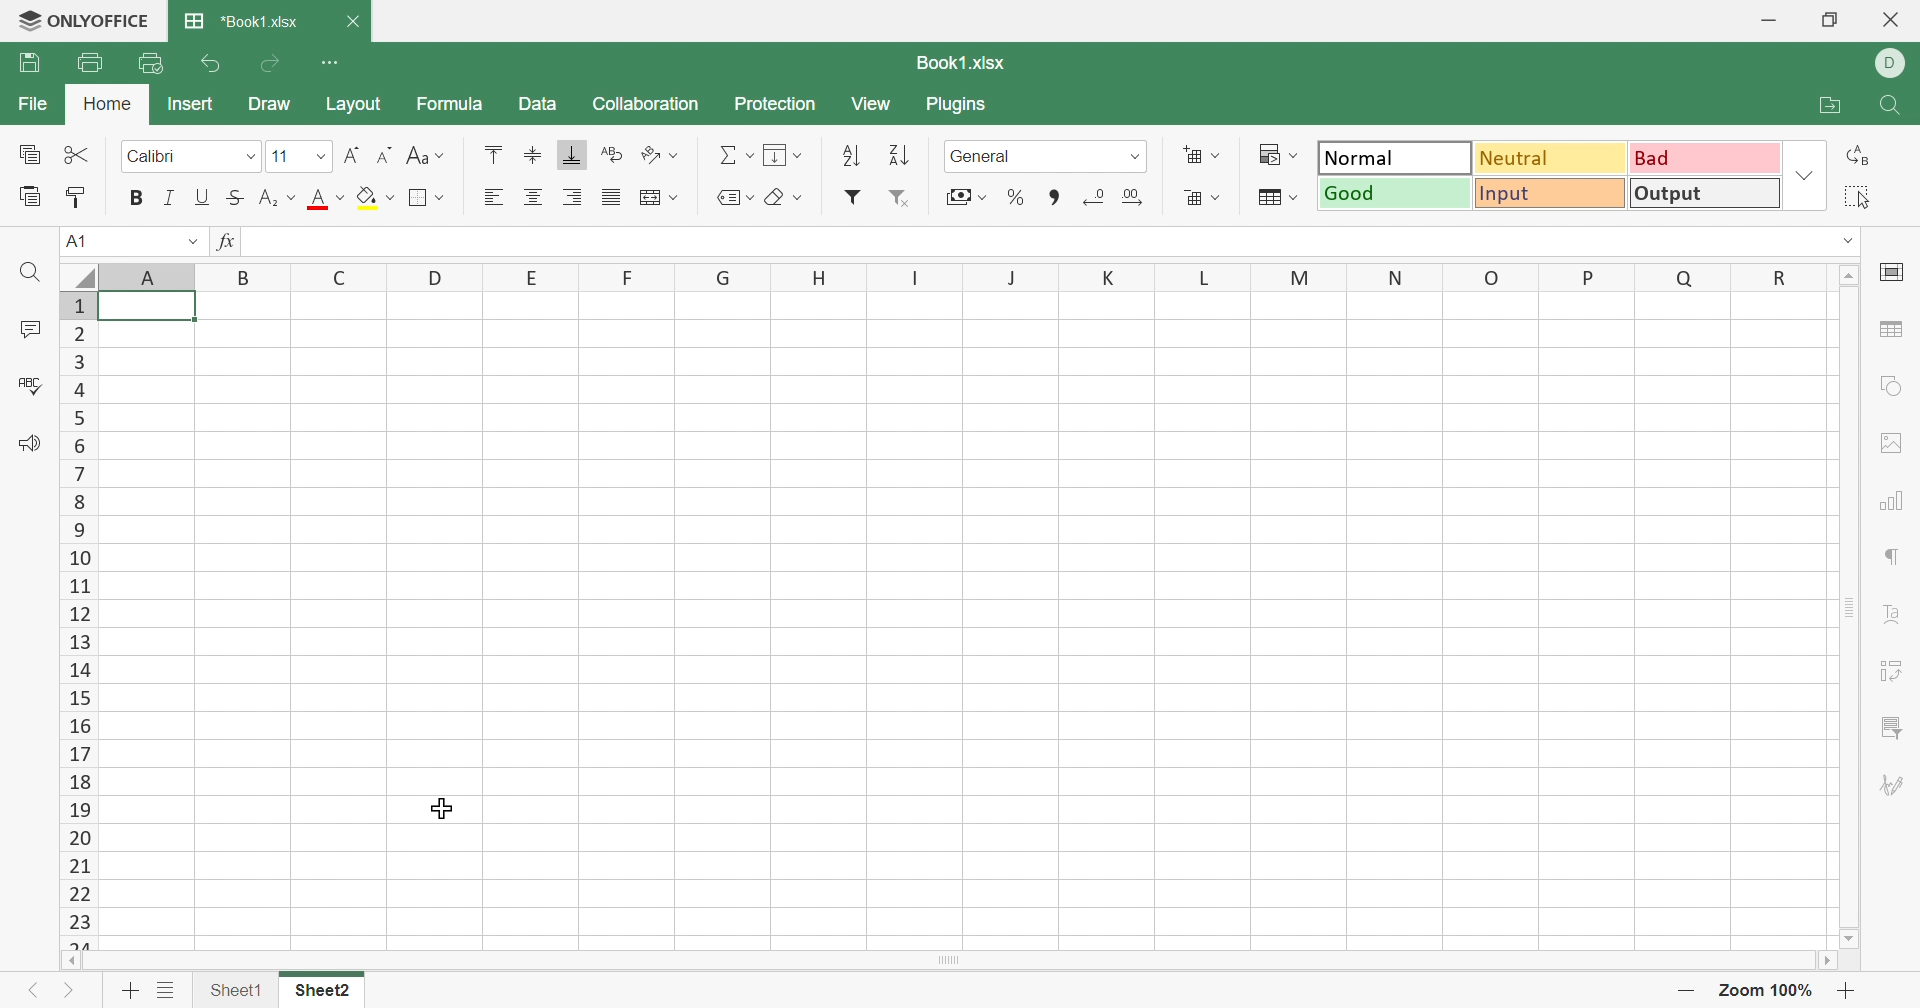 This screenshot has width=1920, height=1008. What do you see at coordinates (335, 62) in the screenshot?
I see `Customize Quick Access Toolbar` at bounding box center [335, 62].